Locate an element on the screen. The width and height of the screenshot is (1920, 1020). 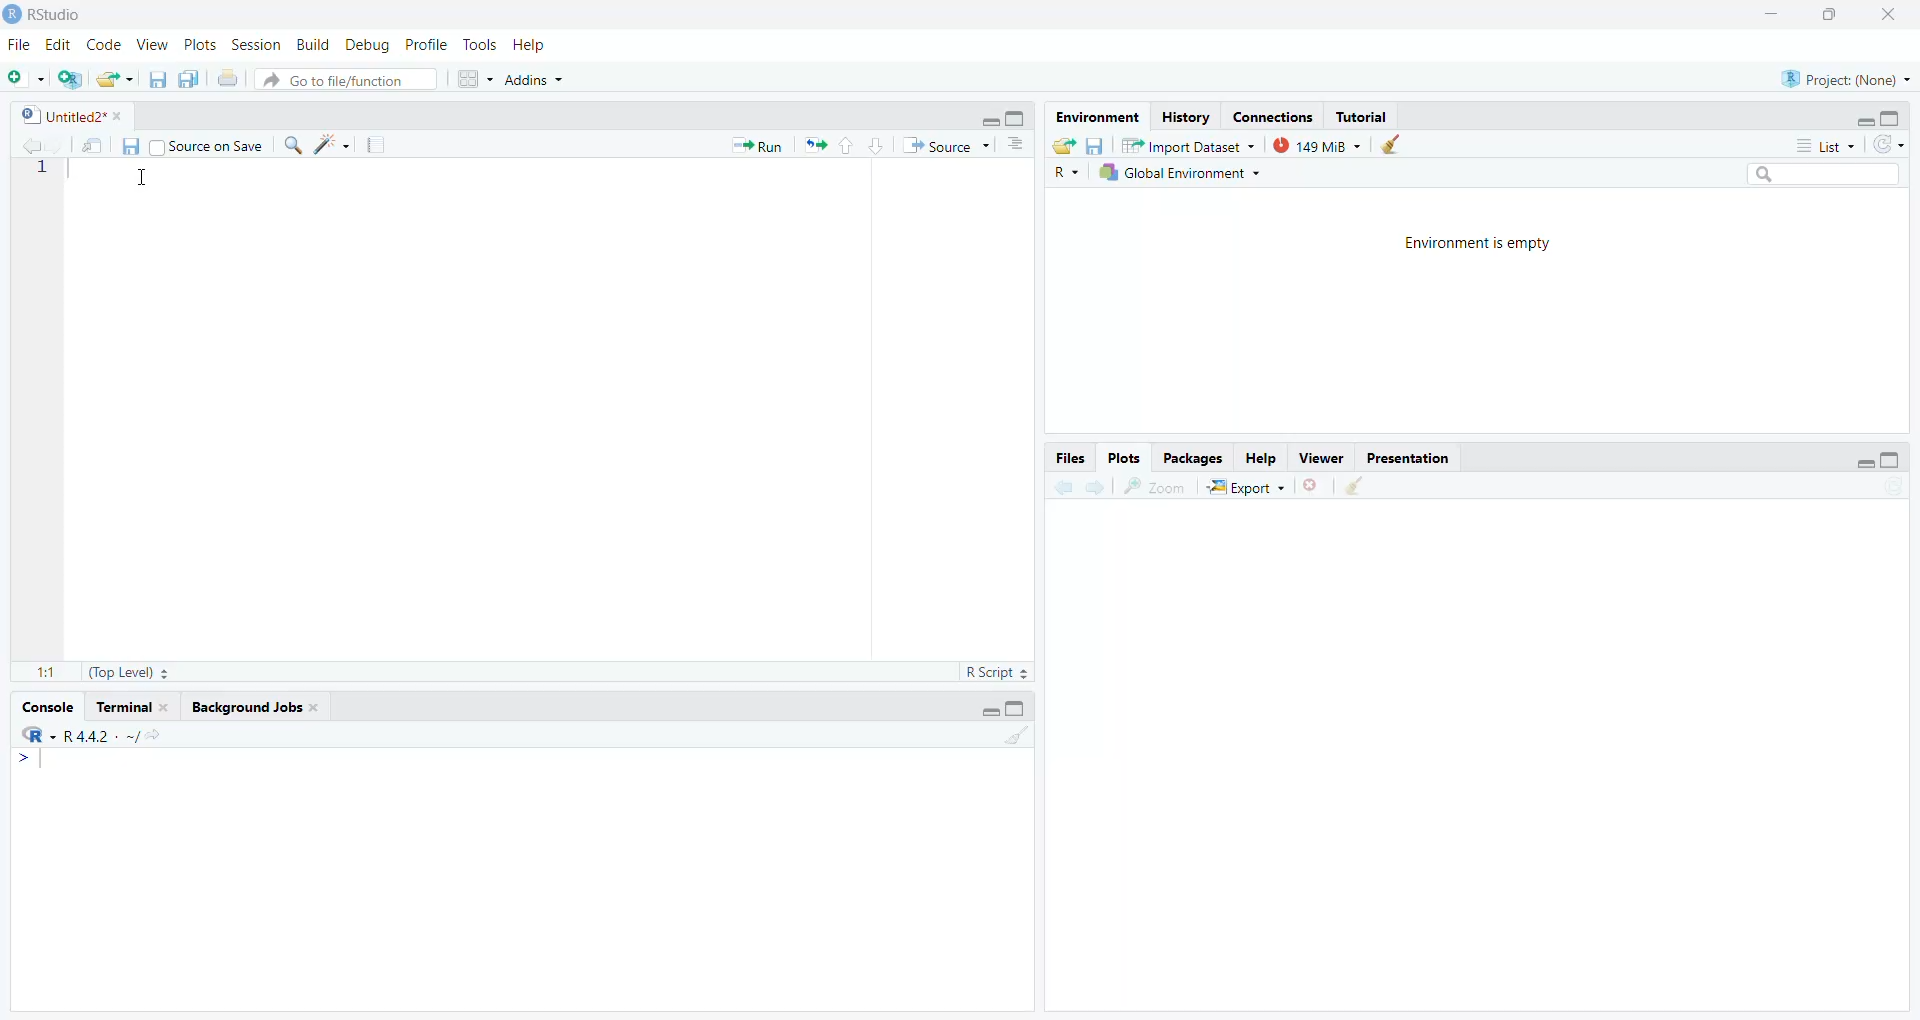
Go forward to the next source location (Ctrl + F10) is located at coordinates (1096, 487).